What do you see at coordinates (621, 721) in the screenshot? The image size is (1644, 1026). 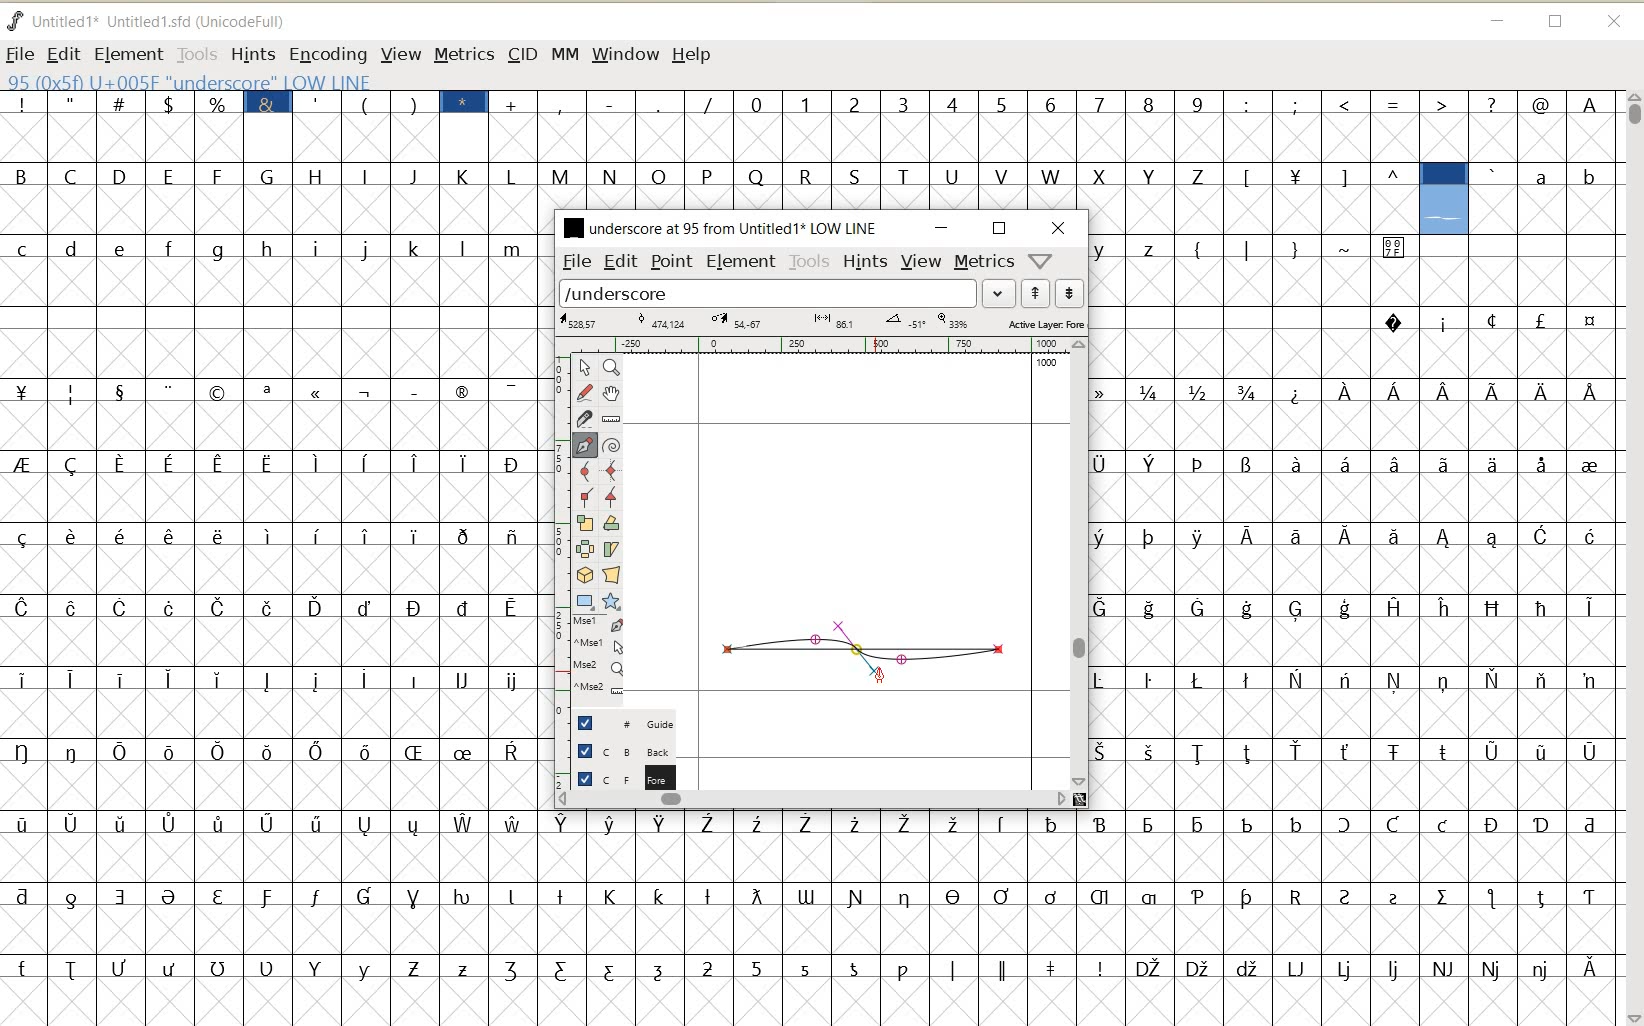 I see `GUIDE` at bounding box center [621, 721].